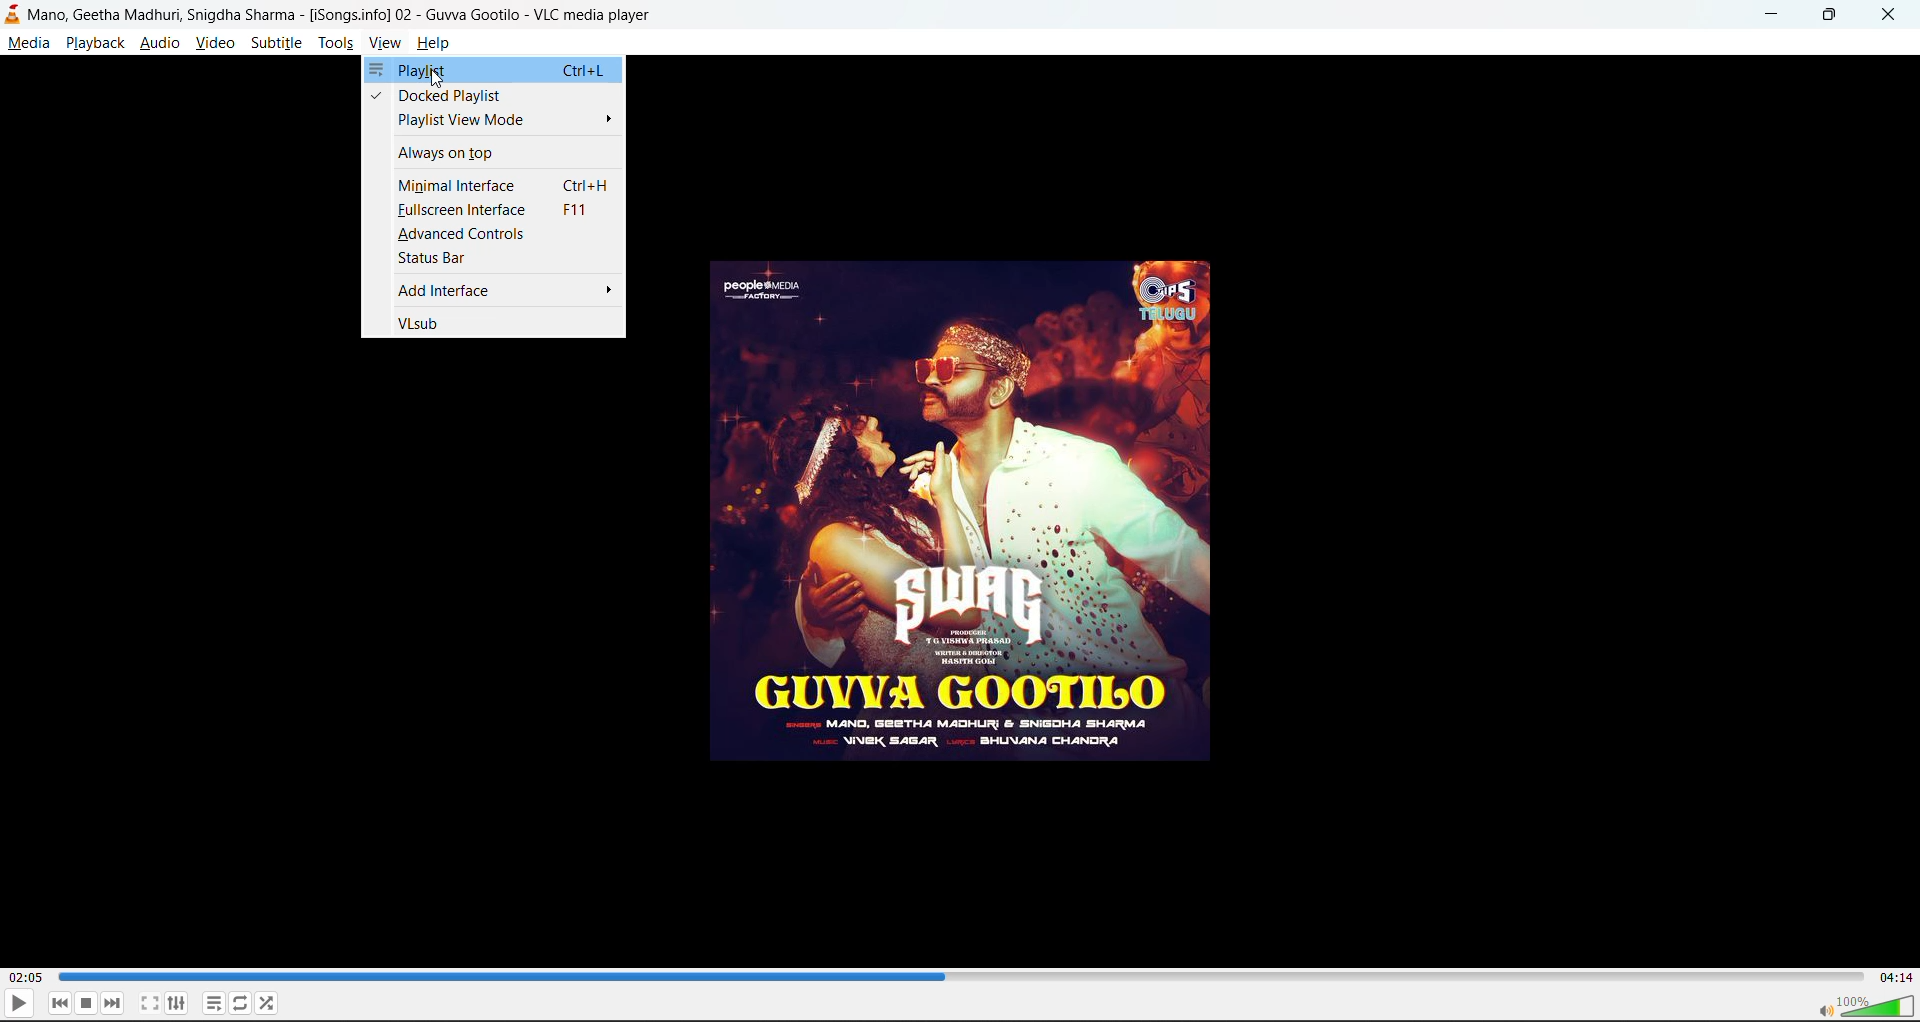 This screenshot has height=1022, width=1920. I want to click on run time, so click(24, 977).